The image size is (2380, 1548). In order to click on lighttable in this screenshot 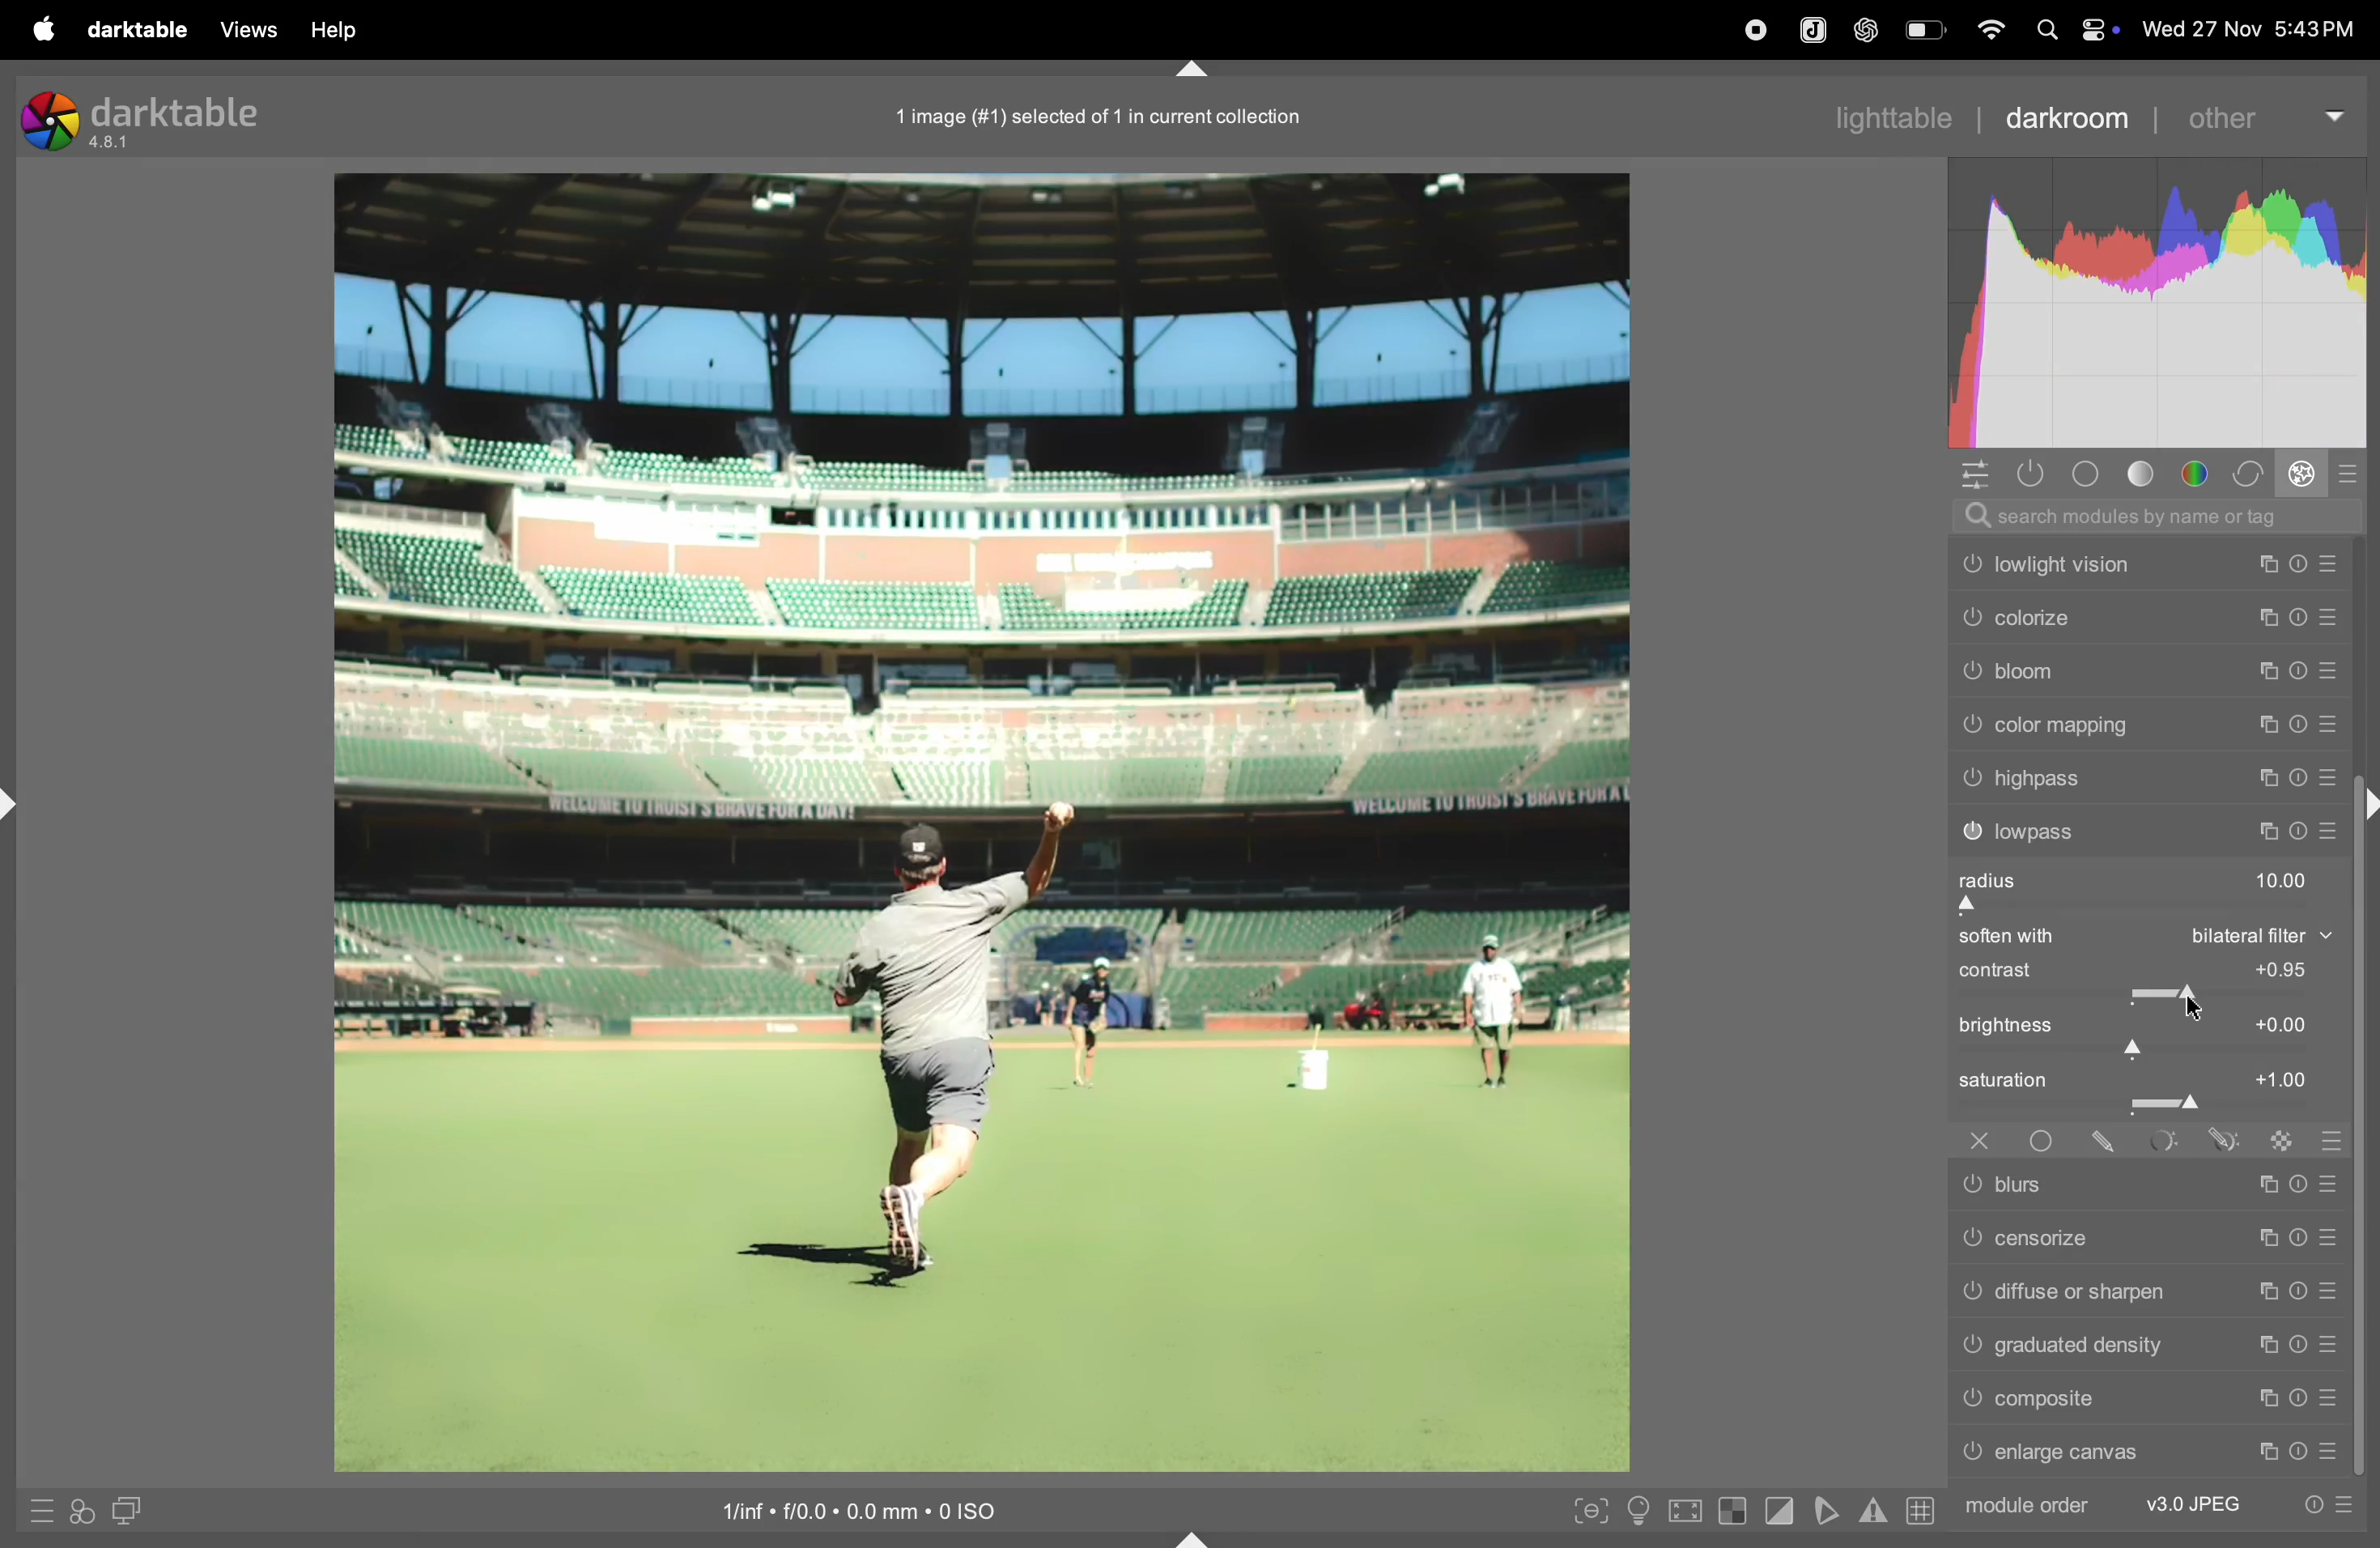, I will do `click(1899, 113)`.